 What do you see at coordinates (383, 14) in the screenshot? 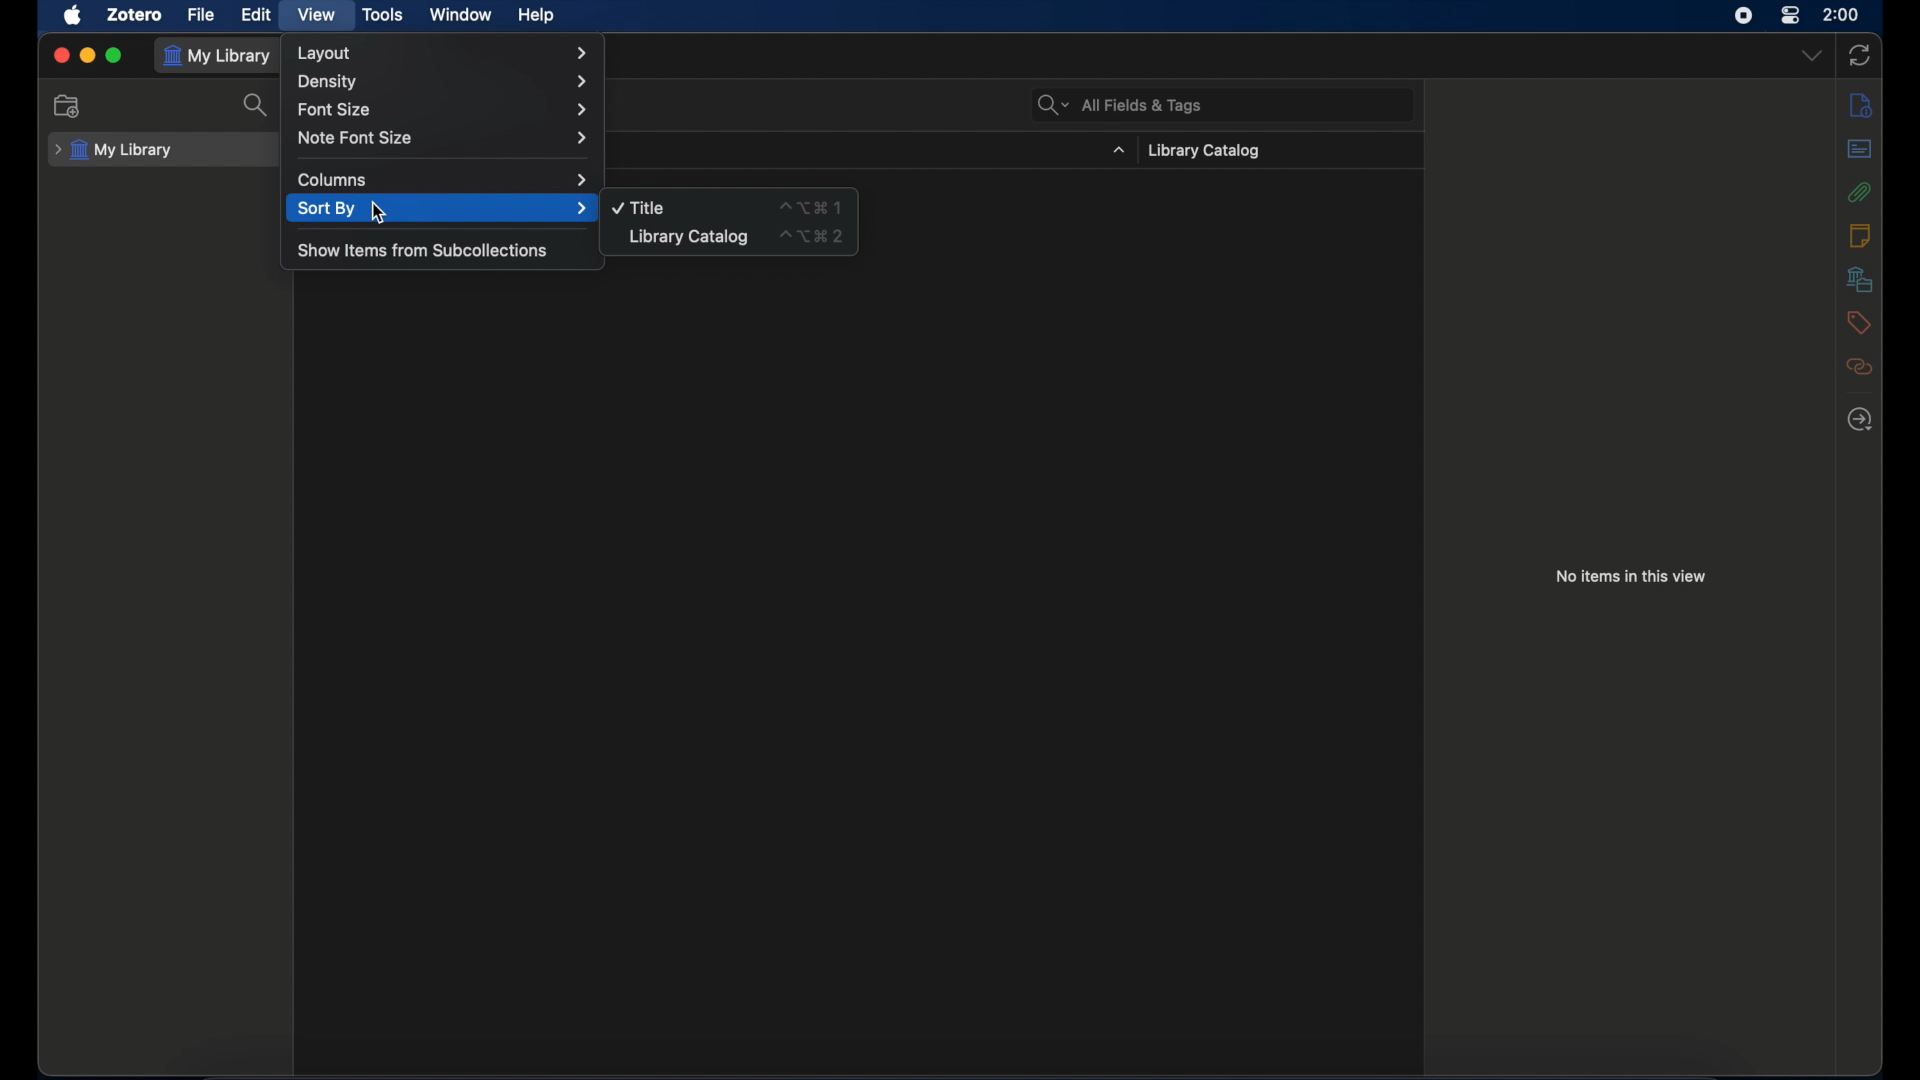
I see `tools` at bounding box center [383, 14].